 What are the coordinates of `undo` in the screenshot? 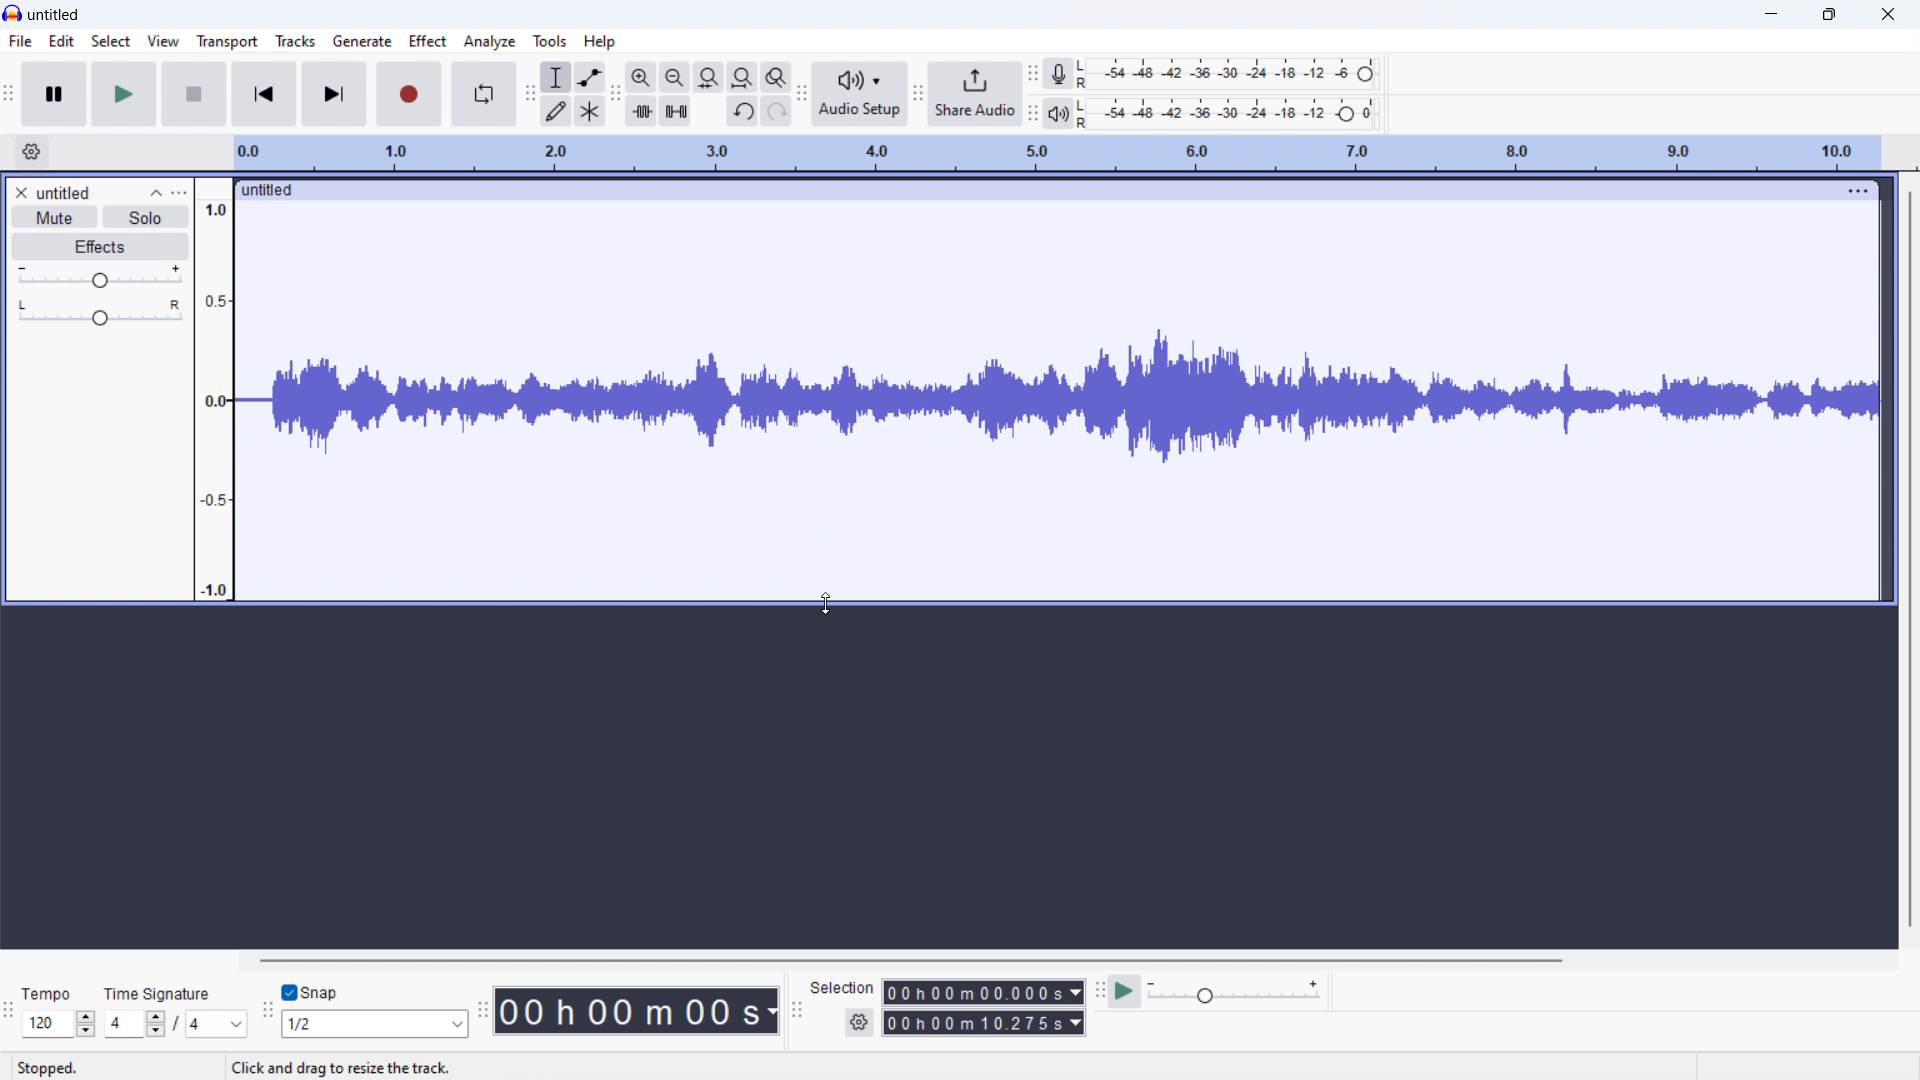 It's located at (742, 112).